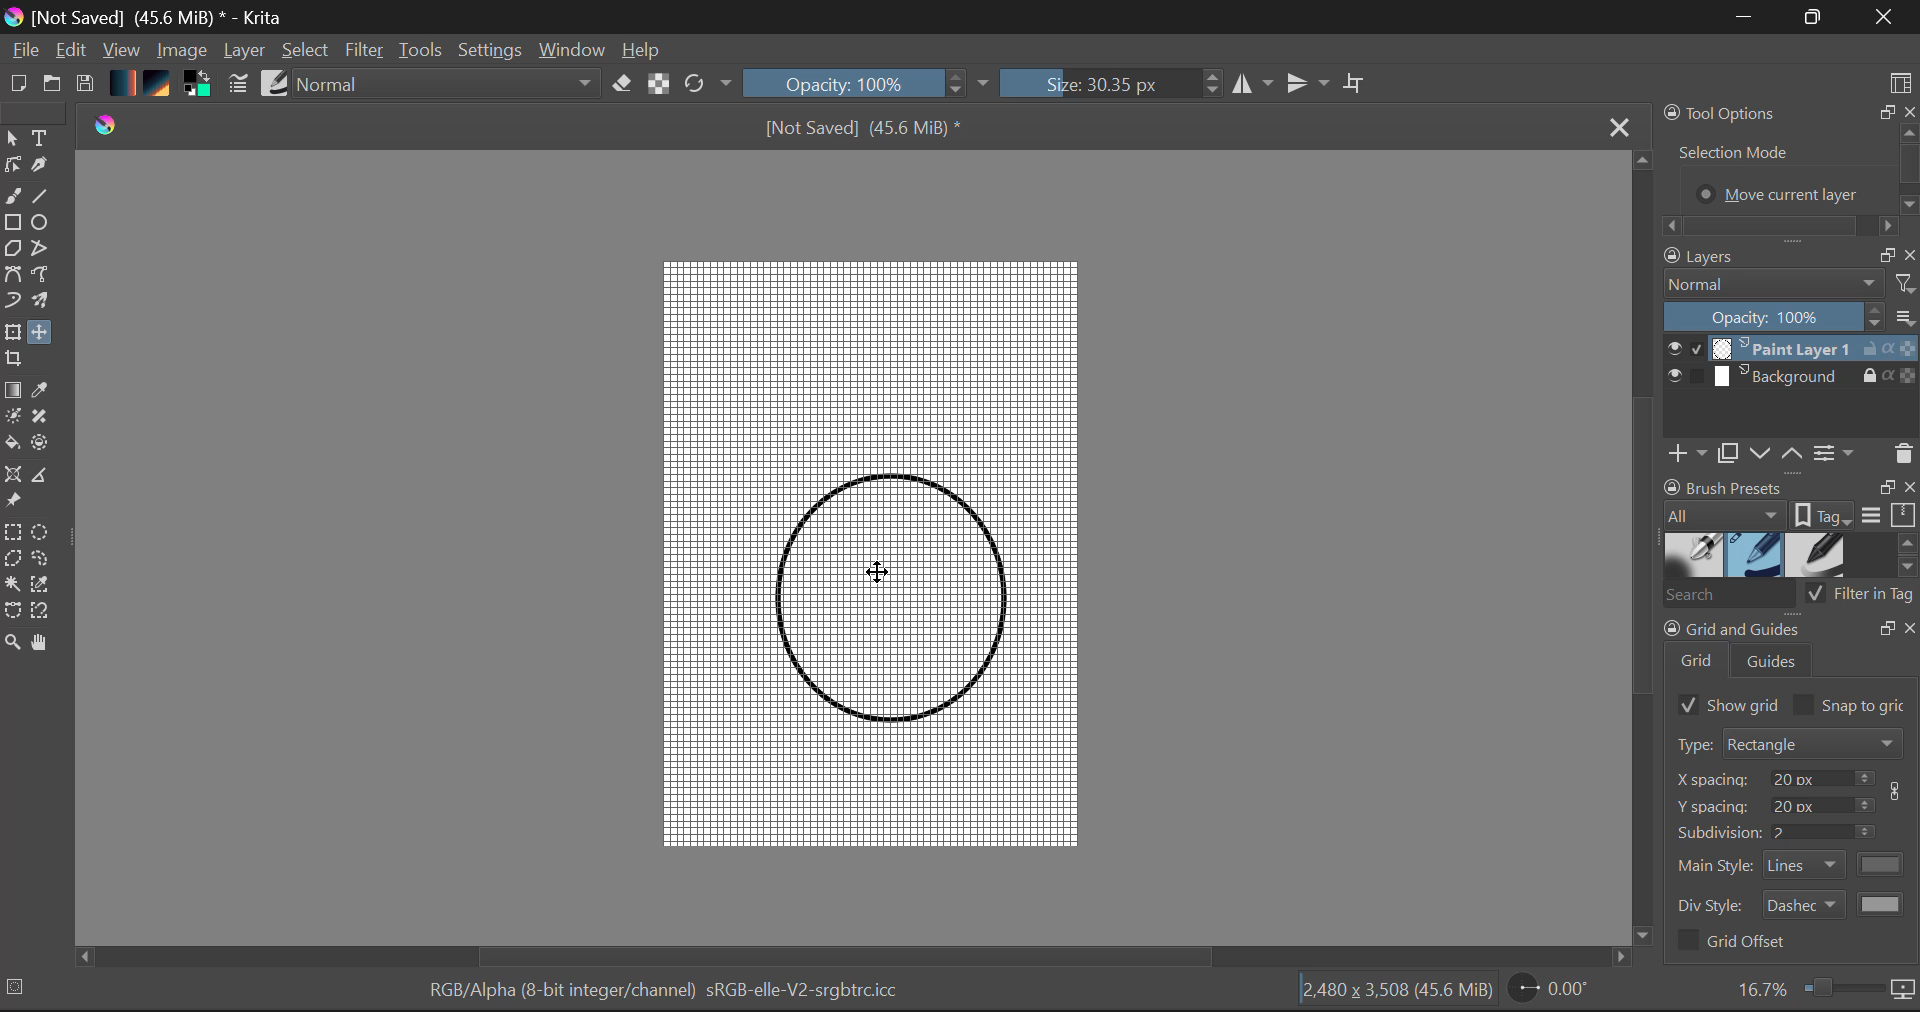 This screenshot has width=1920, height=1012. I want to click on Calligraphic Tool, so click(46, 168).